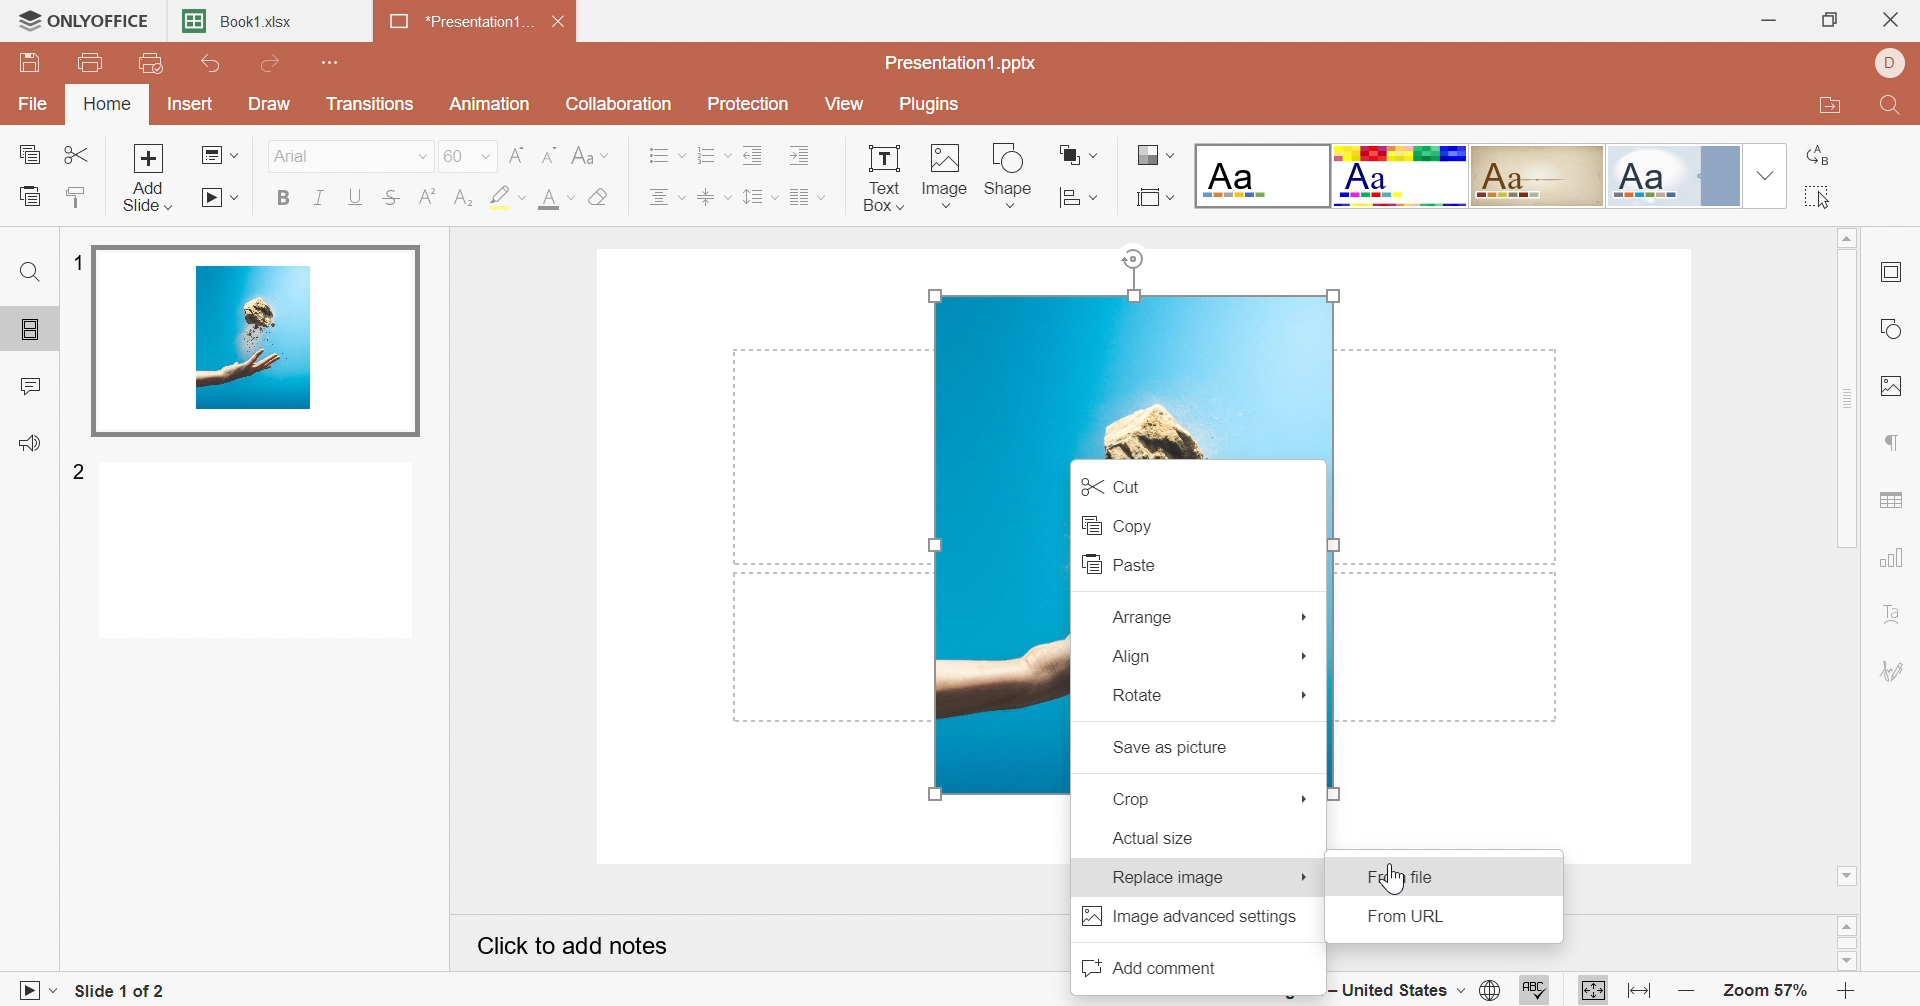 The width and height of the screenshot is (1920, 1006). What do you see at coordinates (33, 991) in the screenshot?
I see `Start slideshow` at bounding box center [33, 991].